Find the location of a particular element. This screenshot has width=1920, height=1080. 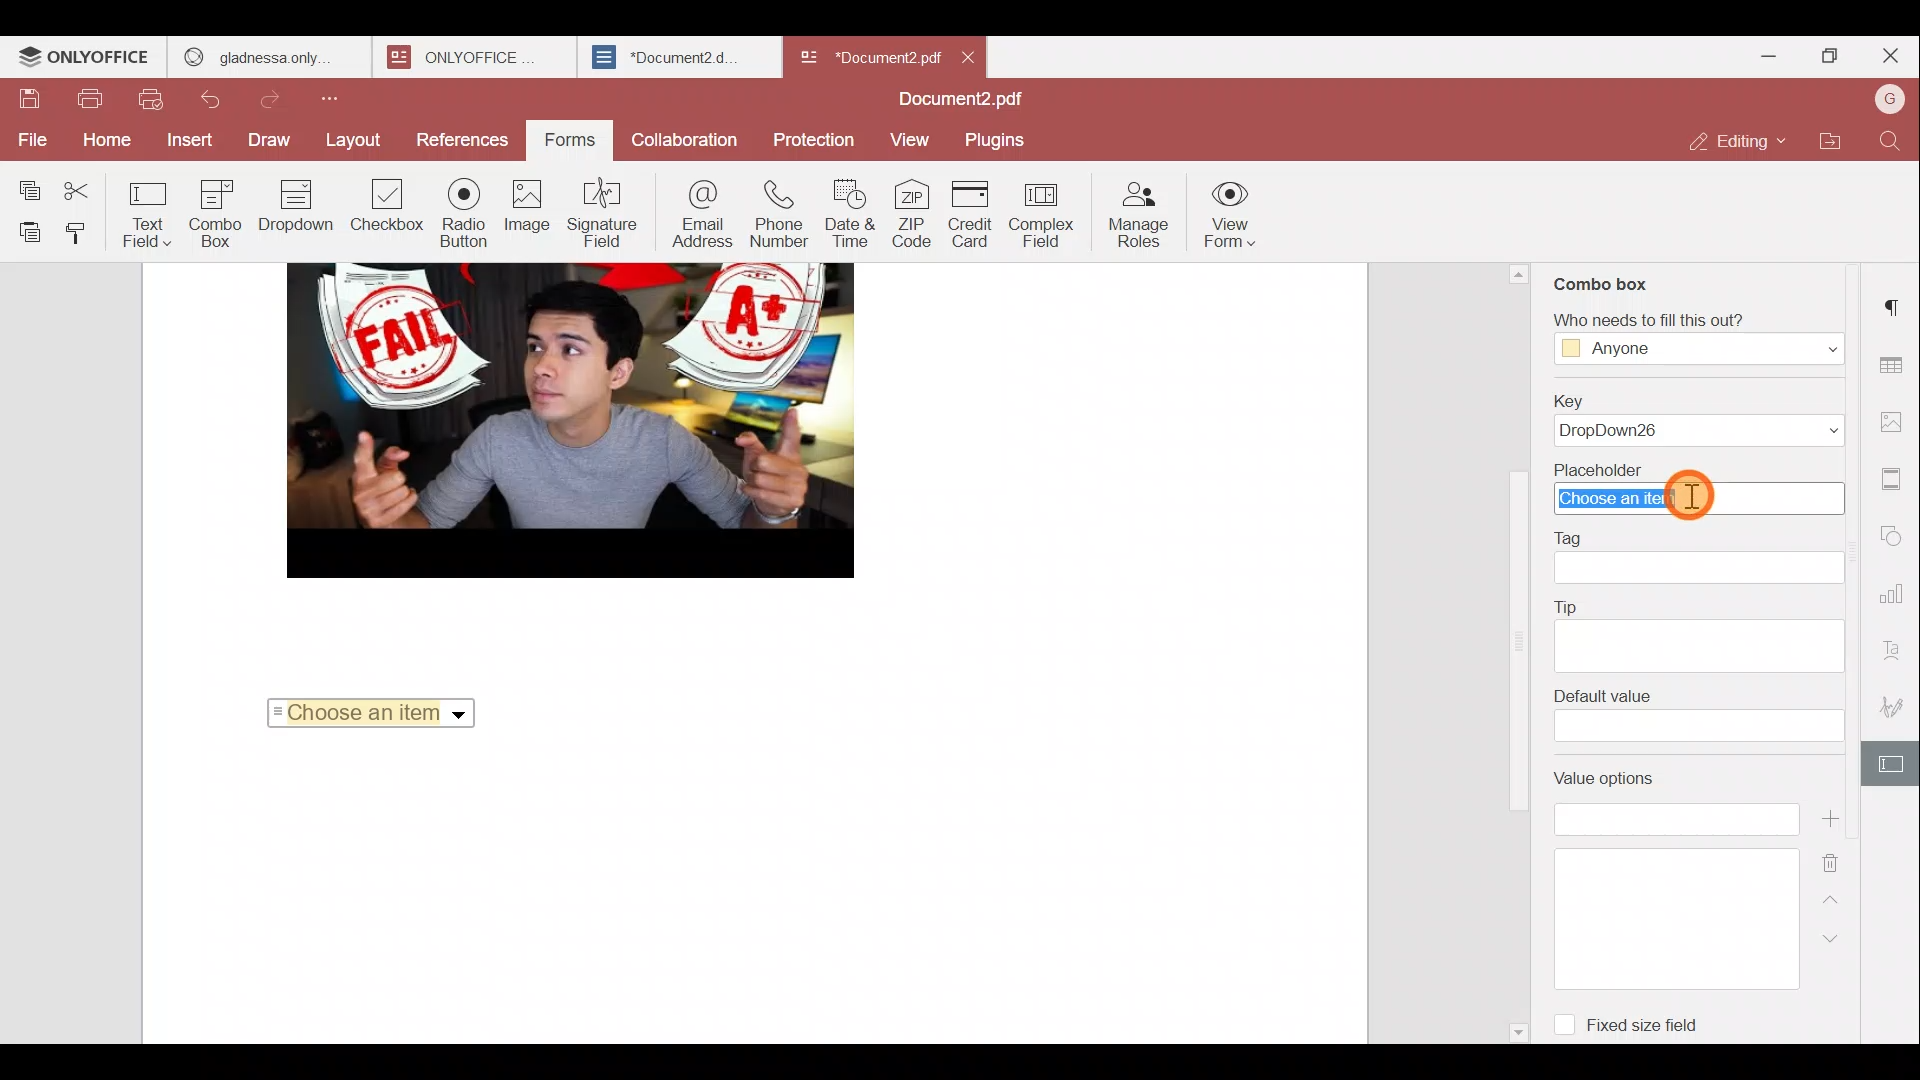

Layout is located at coordinates (352, 143).